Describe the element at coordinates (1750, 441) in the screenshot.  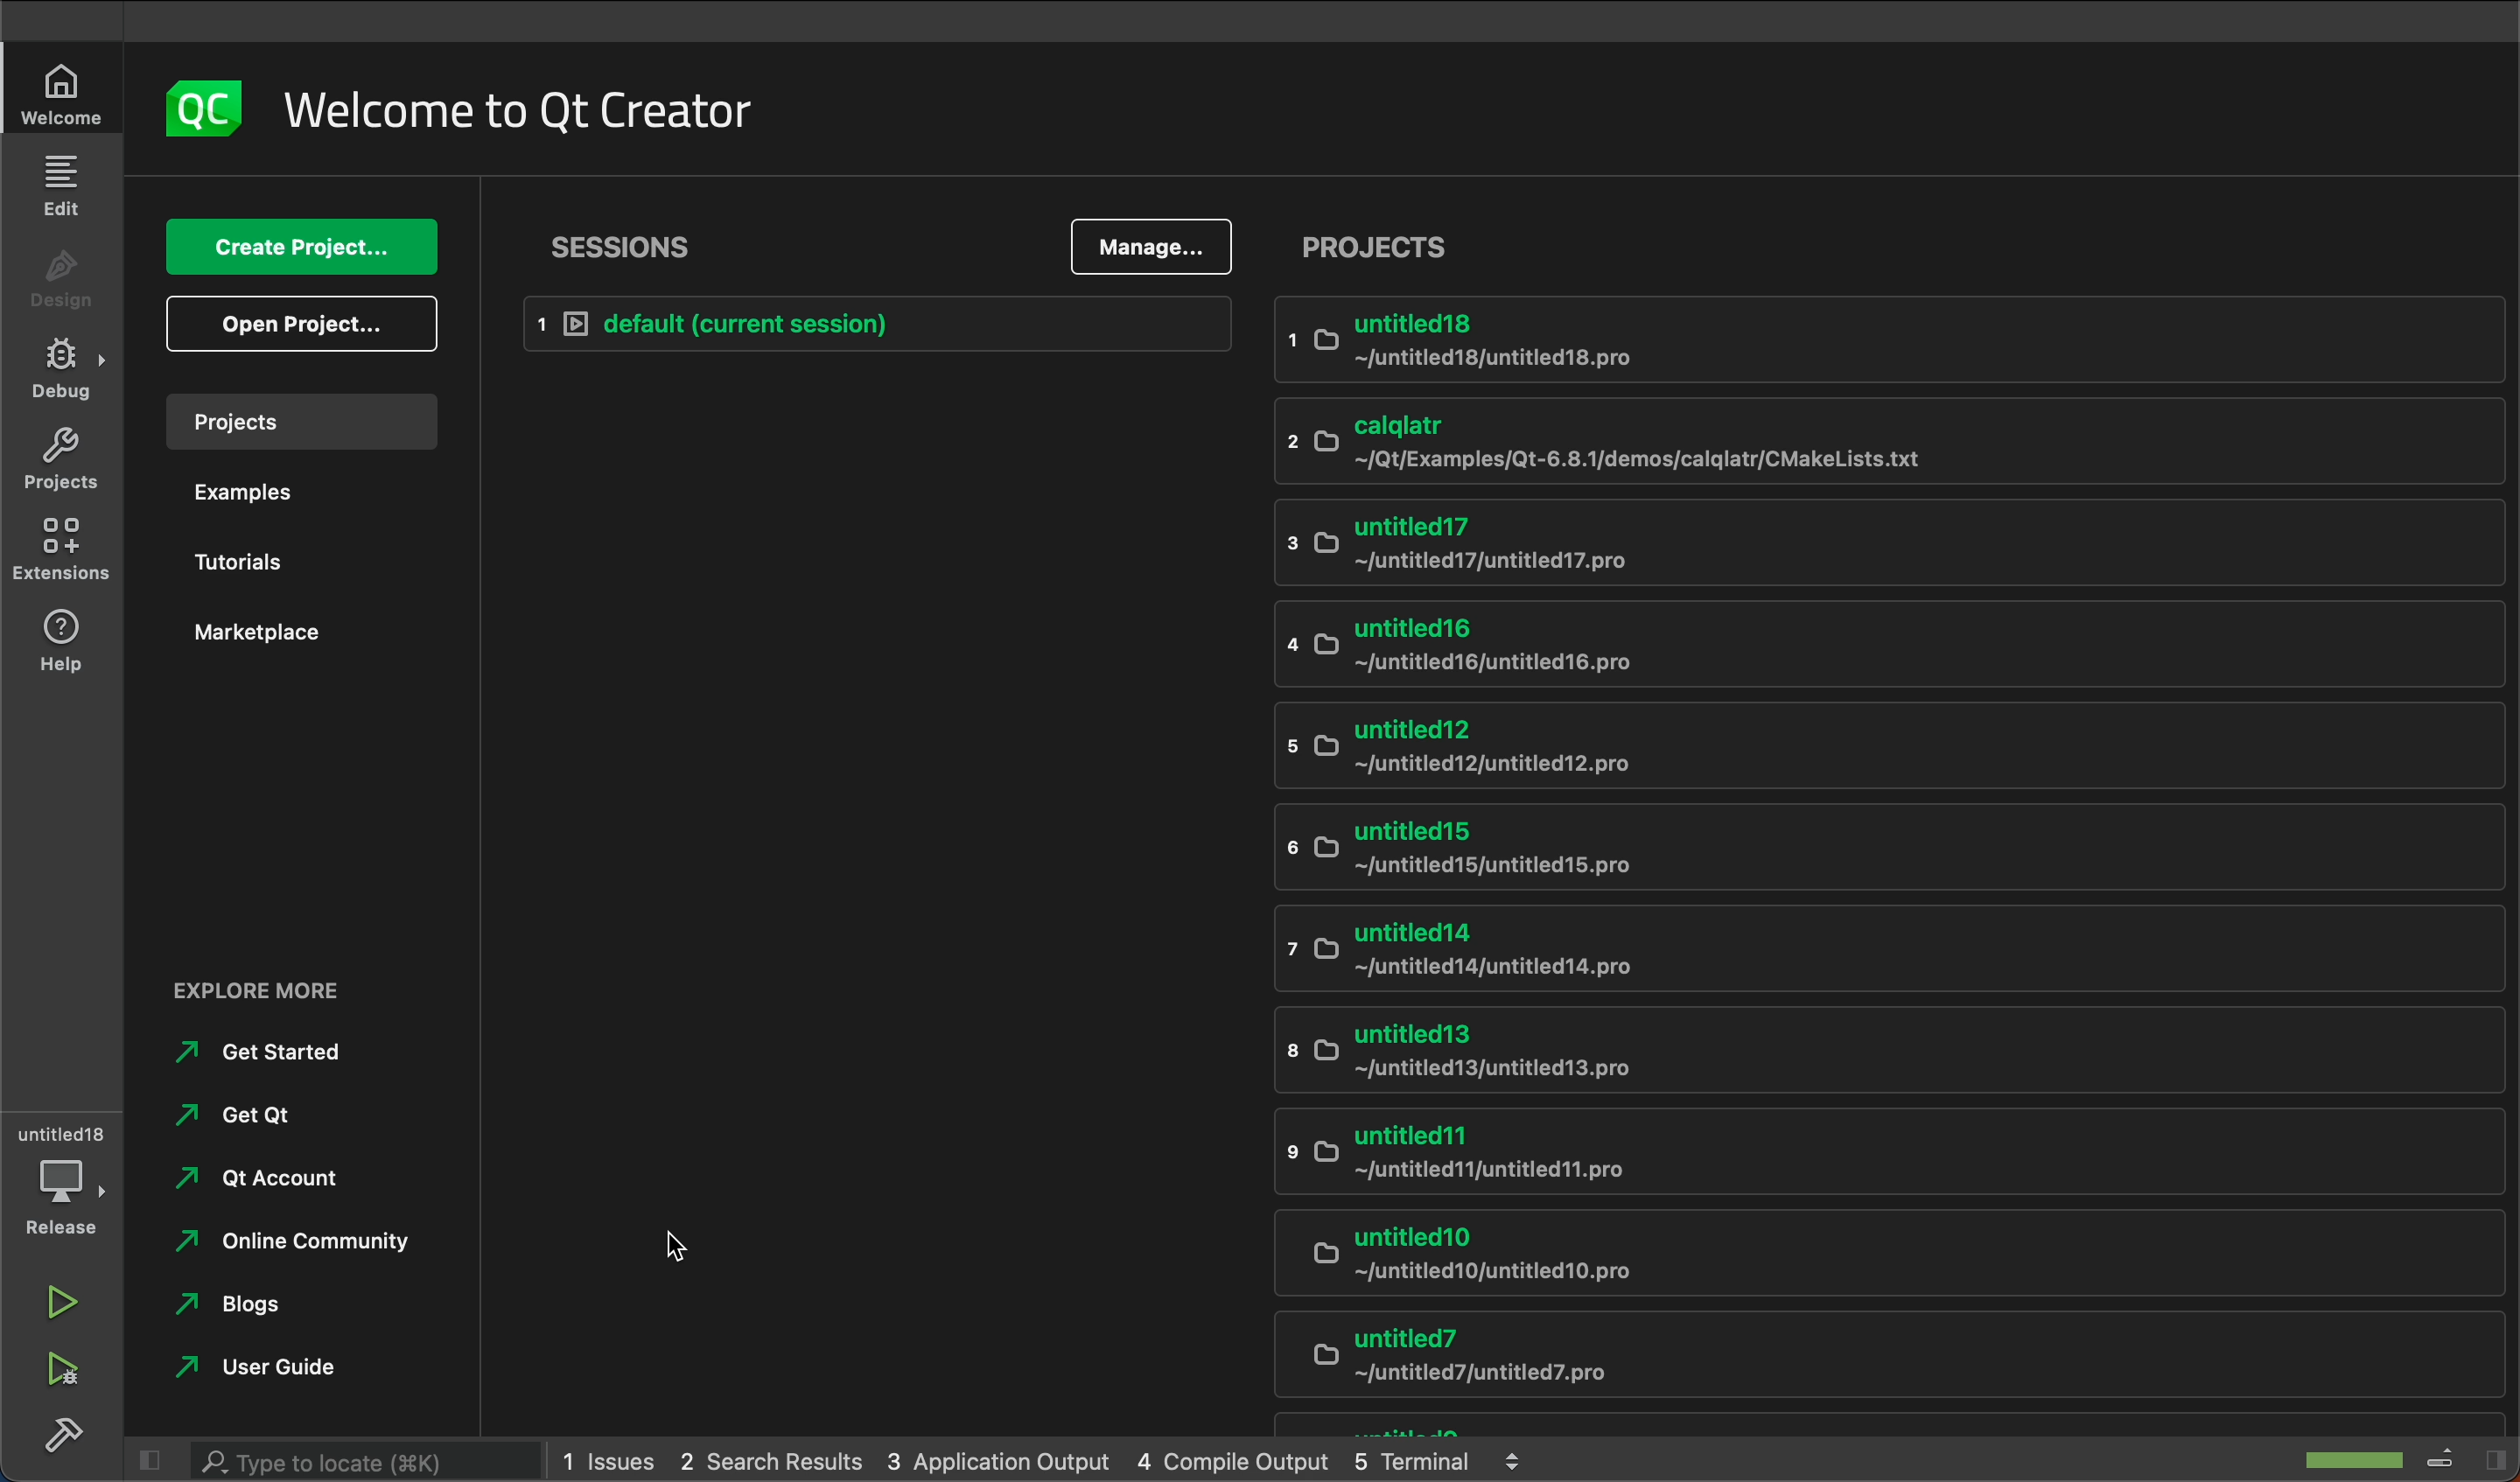
I see `calqlatr` at that location.